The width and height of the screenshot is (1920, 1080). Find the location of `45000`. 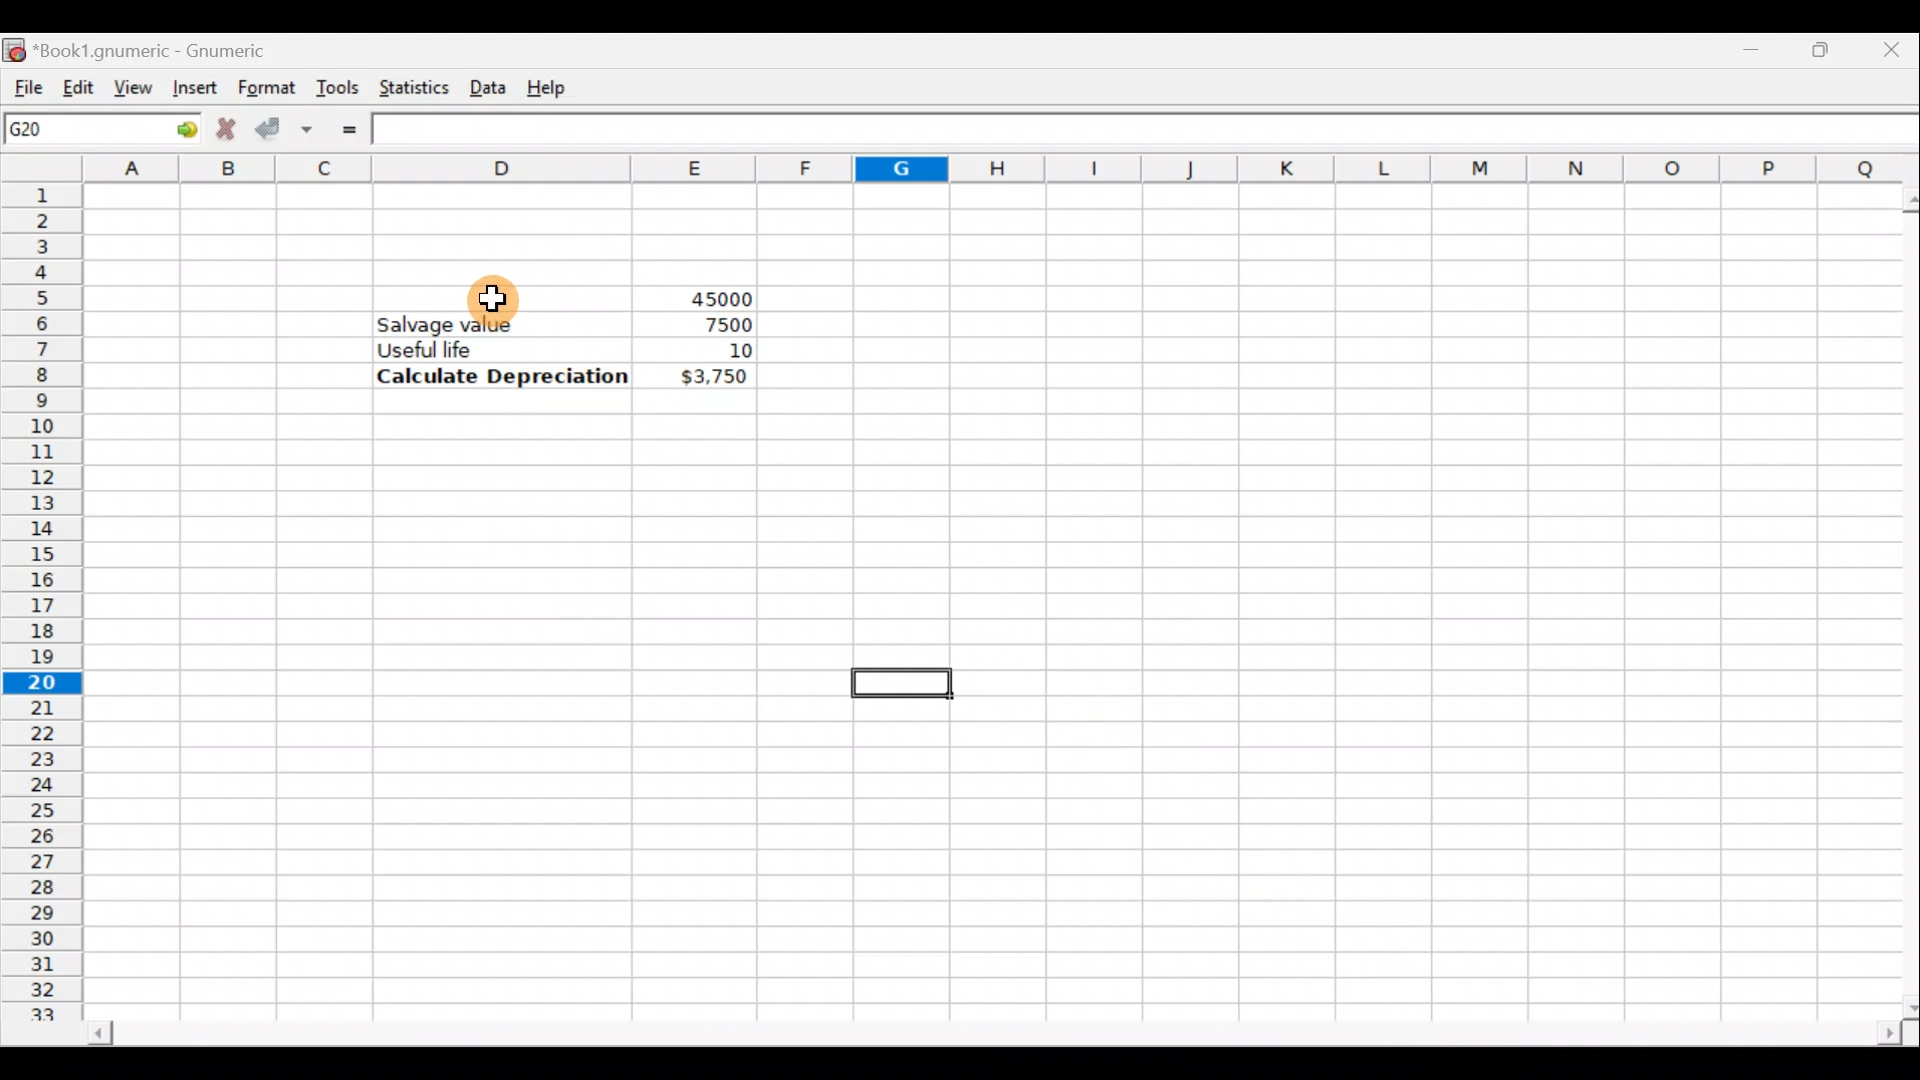

45000 is located at coordinates (714, 299).